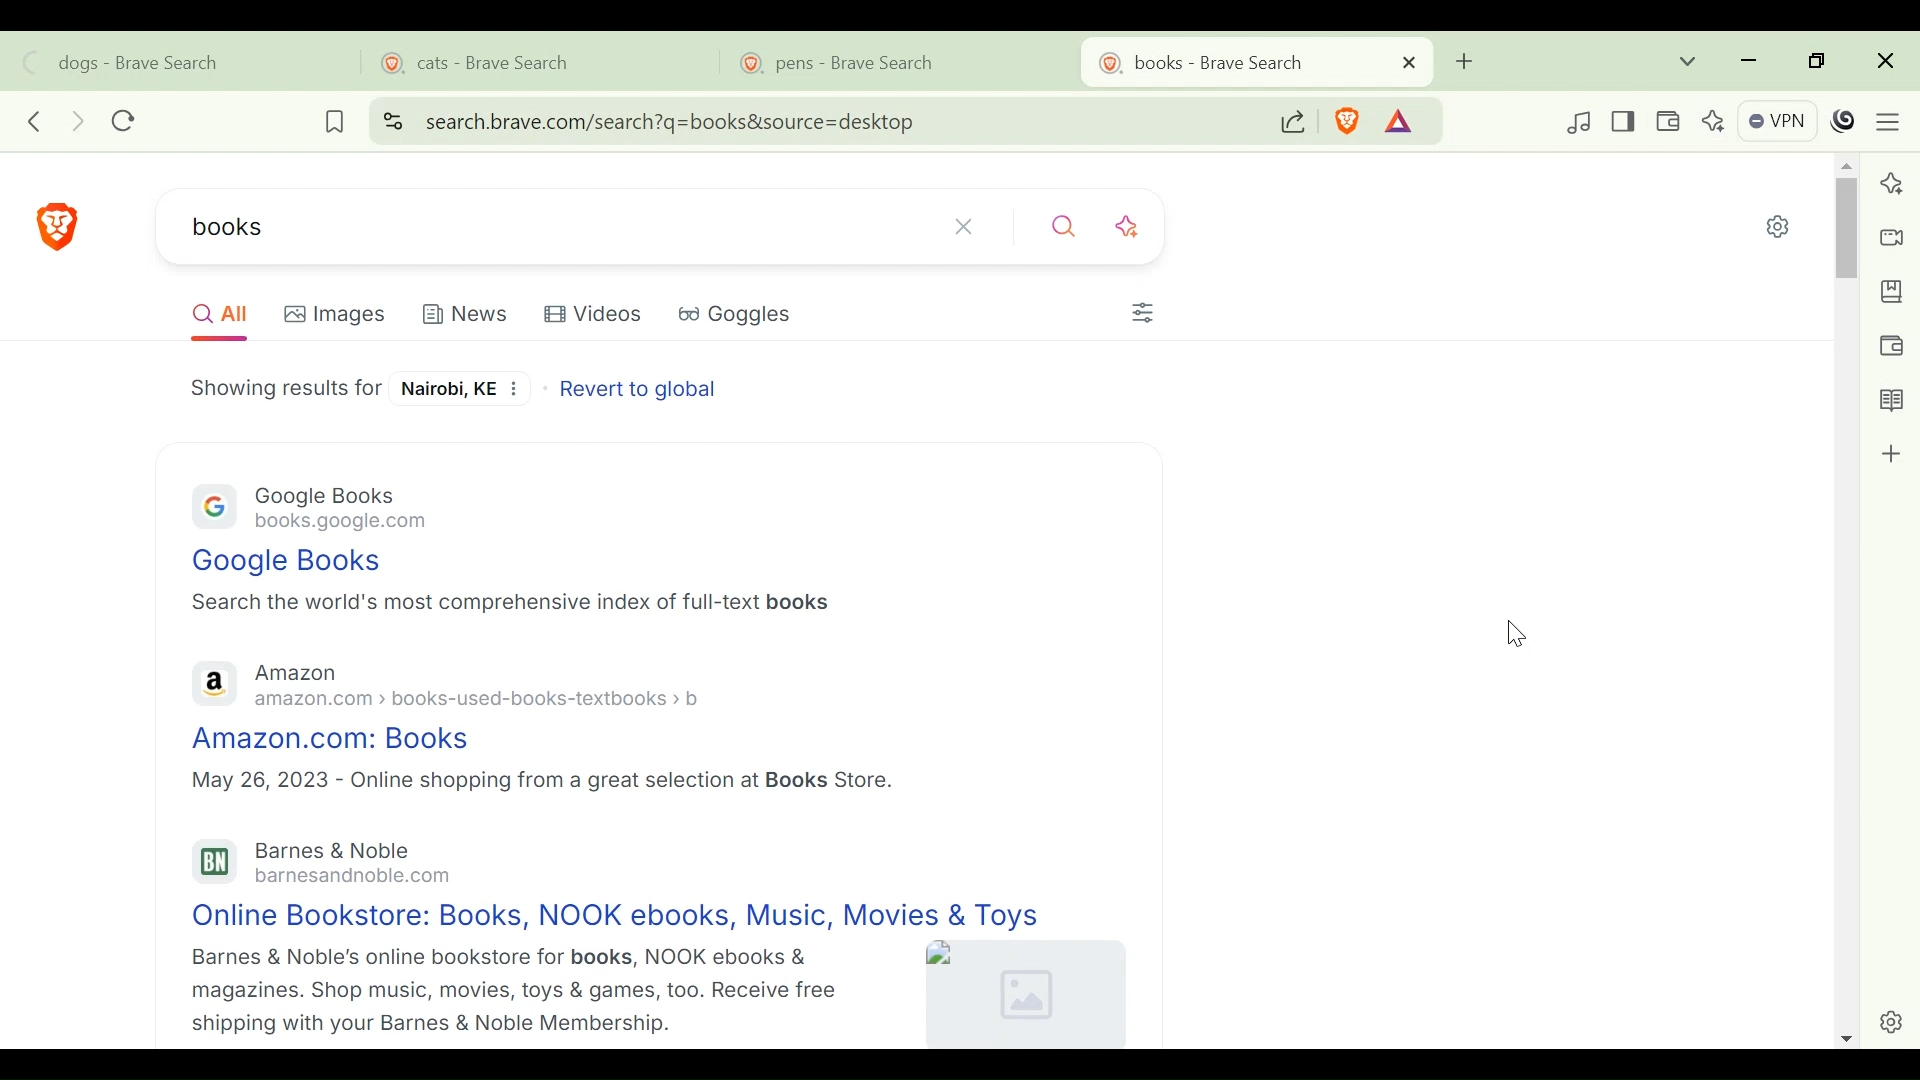 This screenshot has height=1080, width=1920. What do you see at coordinates (1845, 168) in the screenshot?
I see `Scroll up` at bounding box center [1845, 168].